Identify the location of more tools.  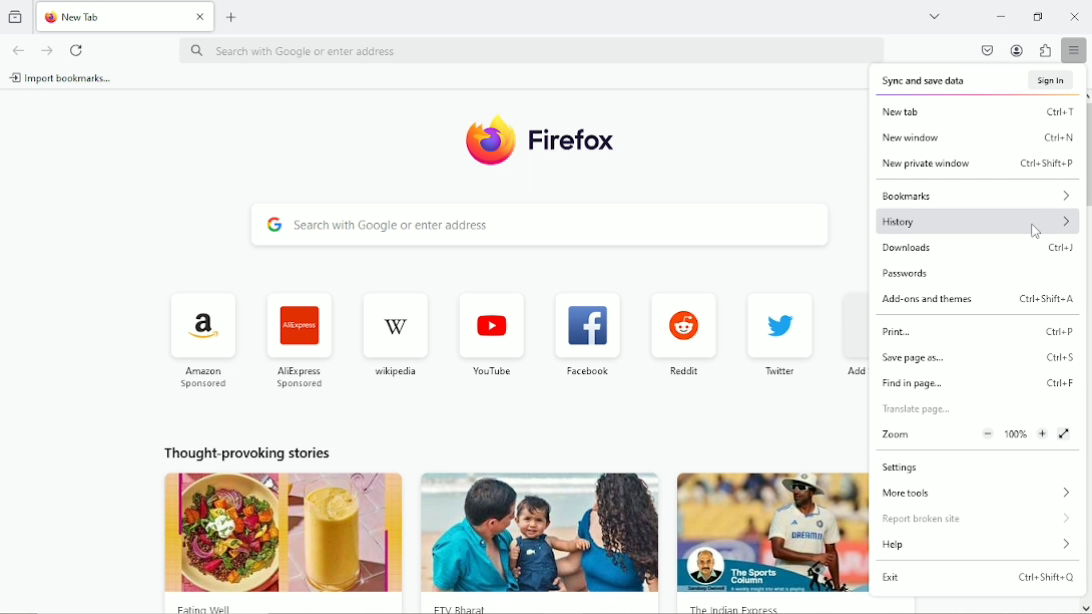
(978, 493).